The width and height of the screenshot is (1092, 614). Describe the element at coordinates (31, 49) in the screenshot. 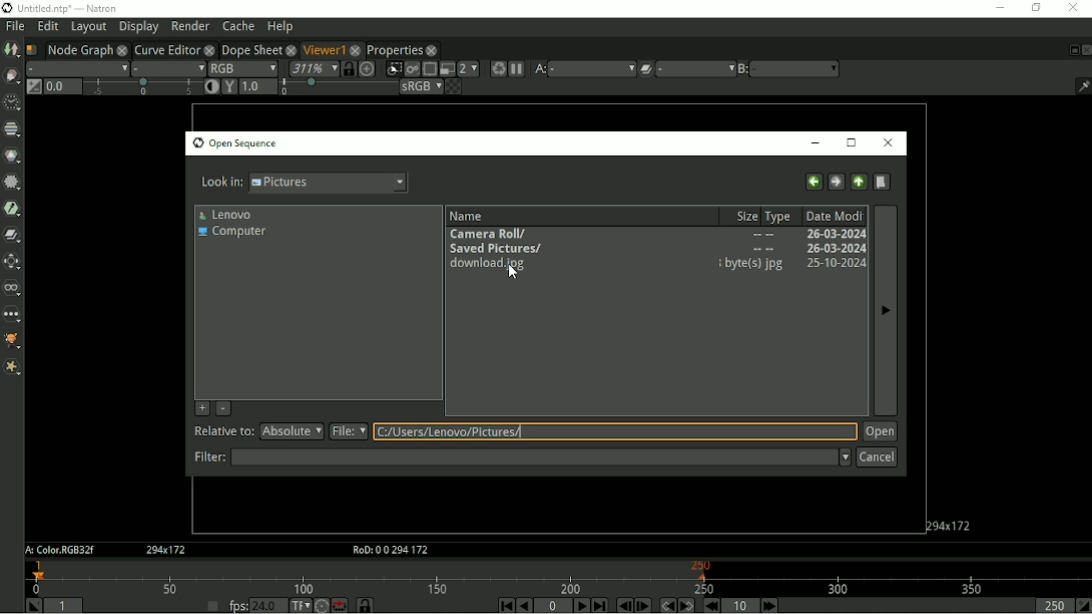

I see `Script name` at that location.